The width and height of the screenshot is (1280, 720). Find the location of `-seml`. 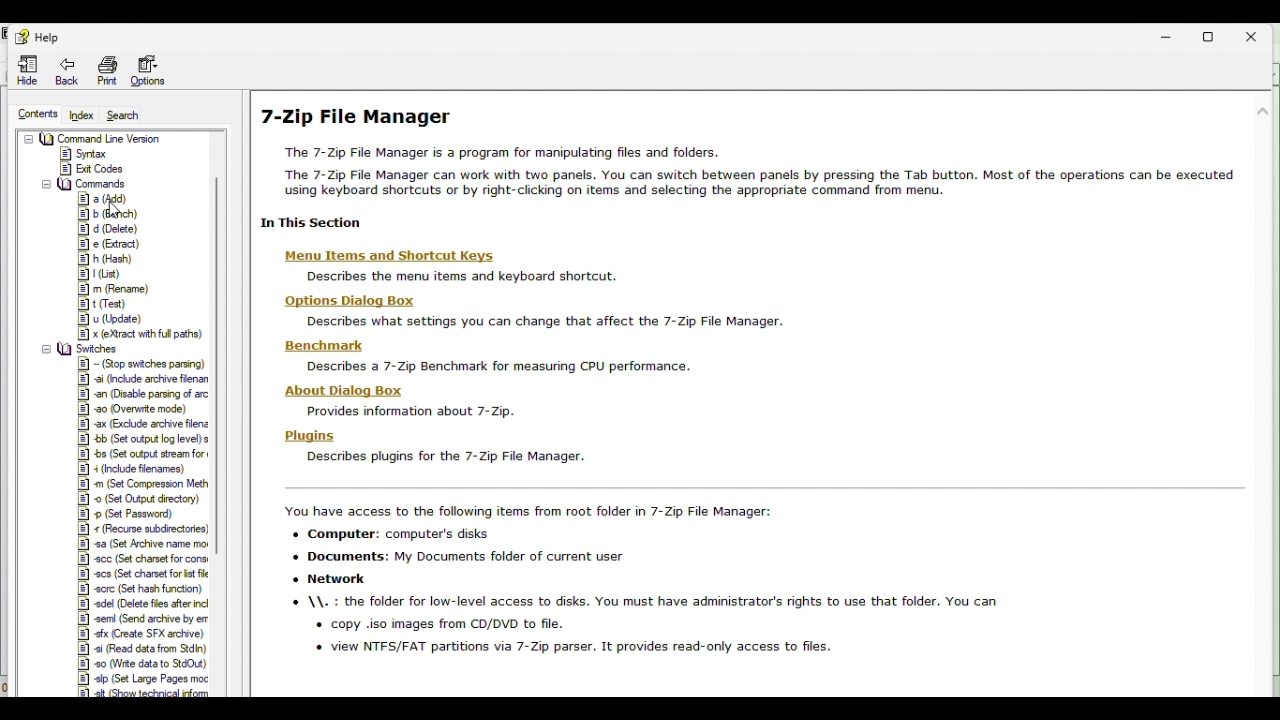

-seml is located at coordinates (144, 618).